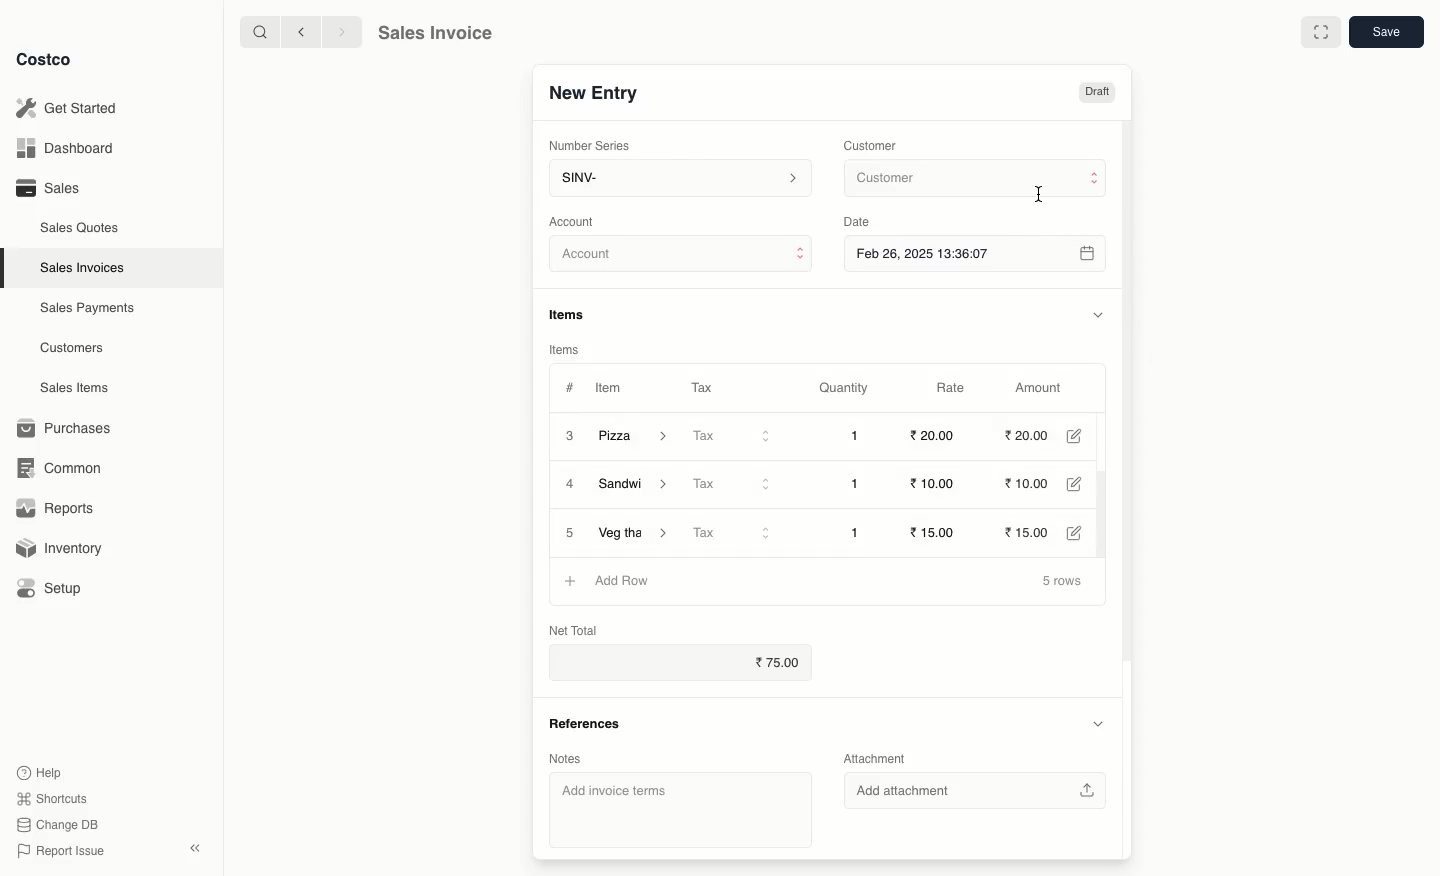 The image size is (1440, 876). Describe the element at coordinates (1097, 93) in the screenshot. I see `Draft` at that location.